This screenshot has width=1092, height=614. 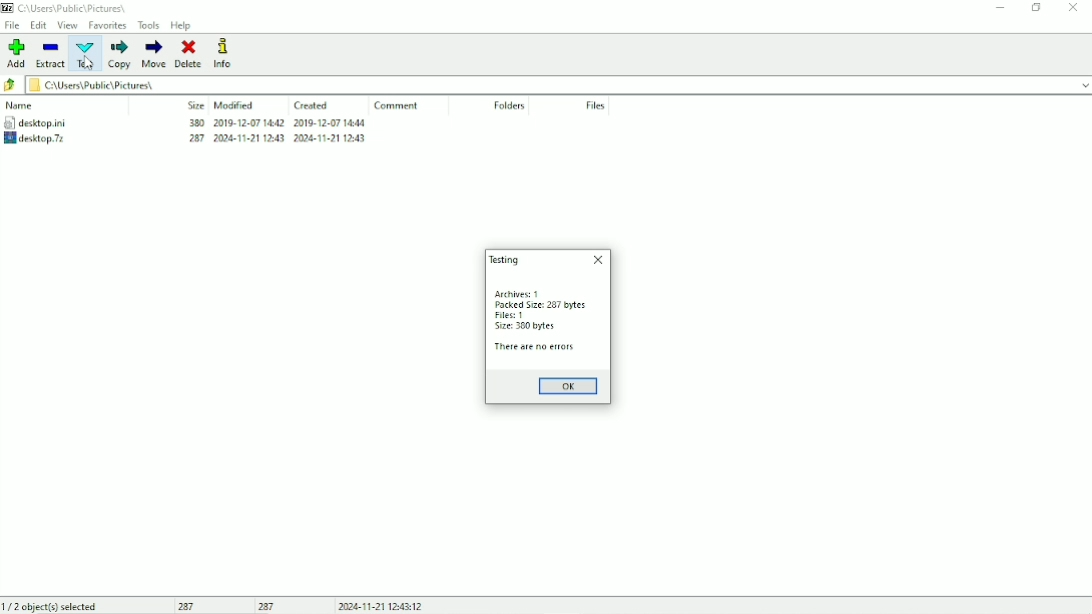 I want to click on Back, so click(x=10, y=86).